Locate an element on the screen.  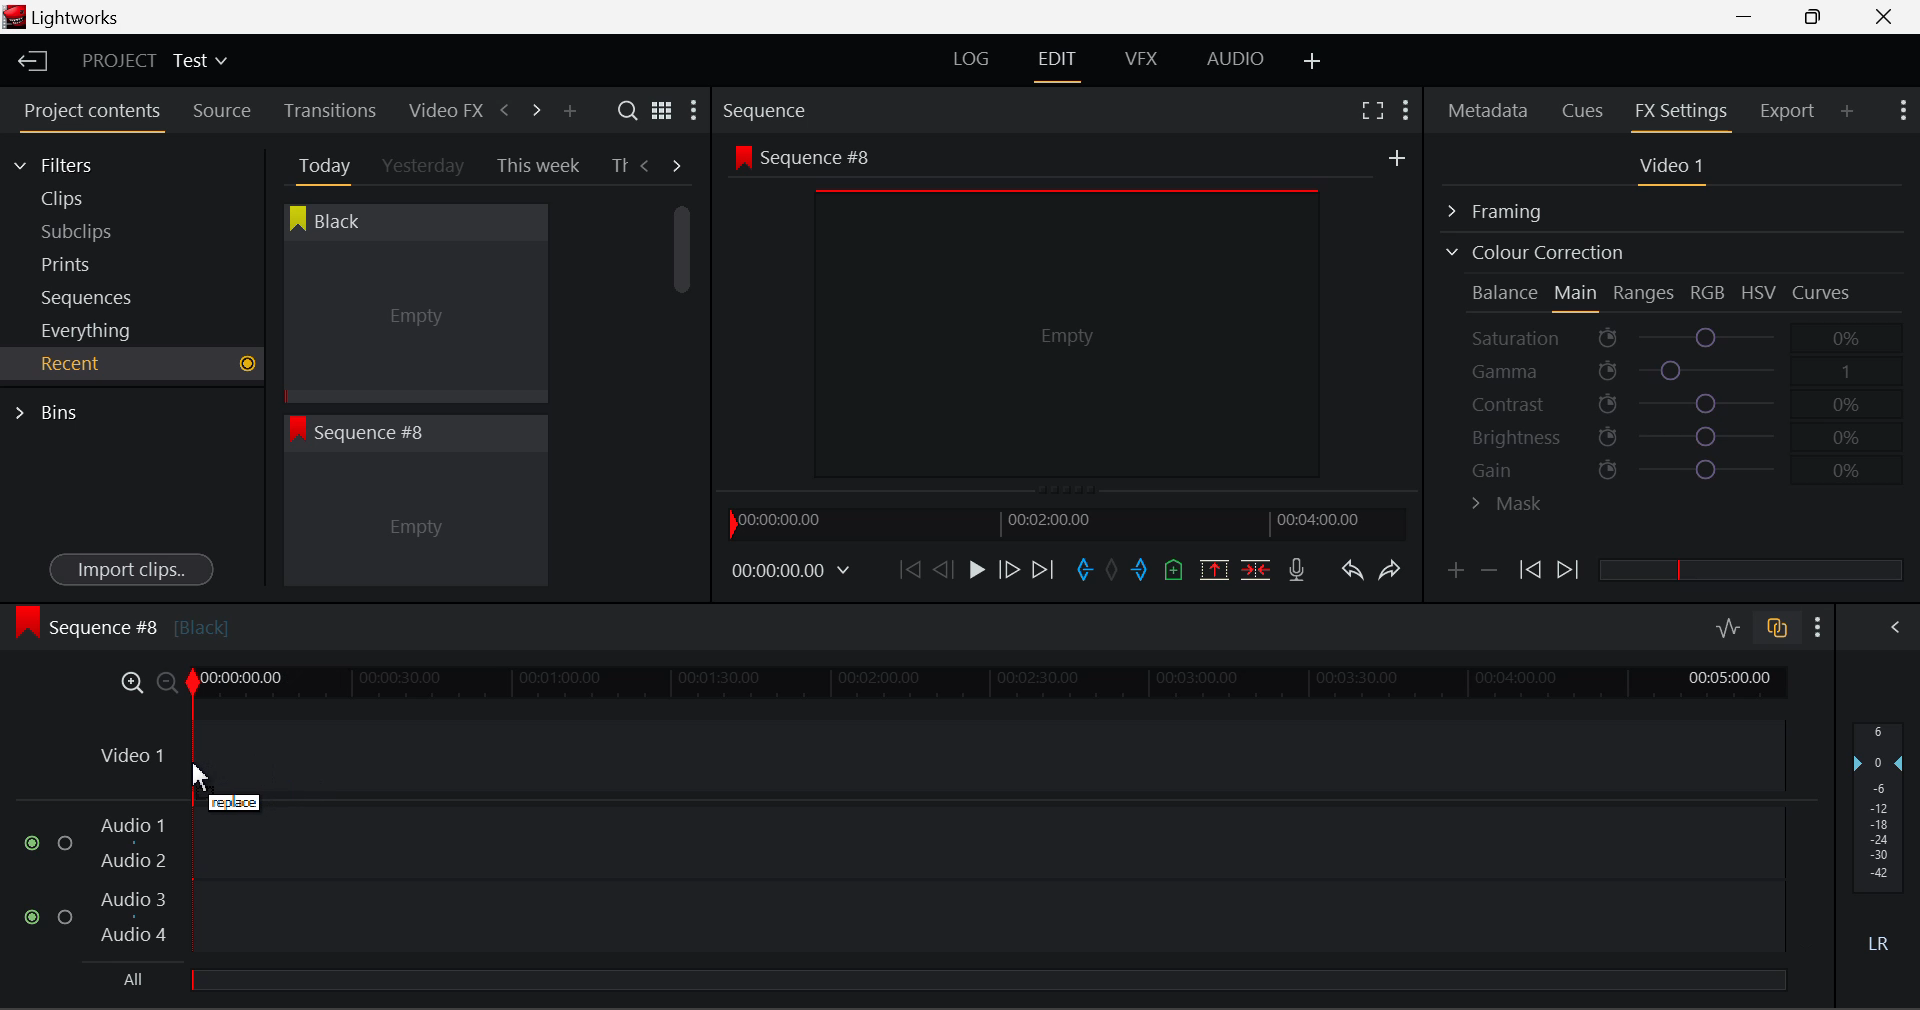
Add Panel is located at coordinates (569, 112).